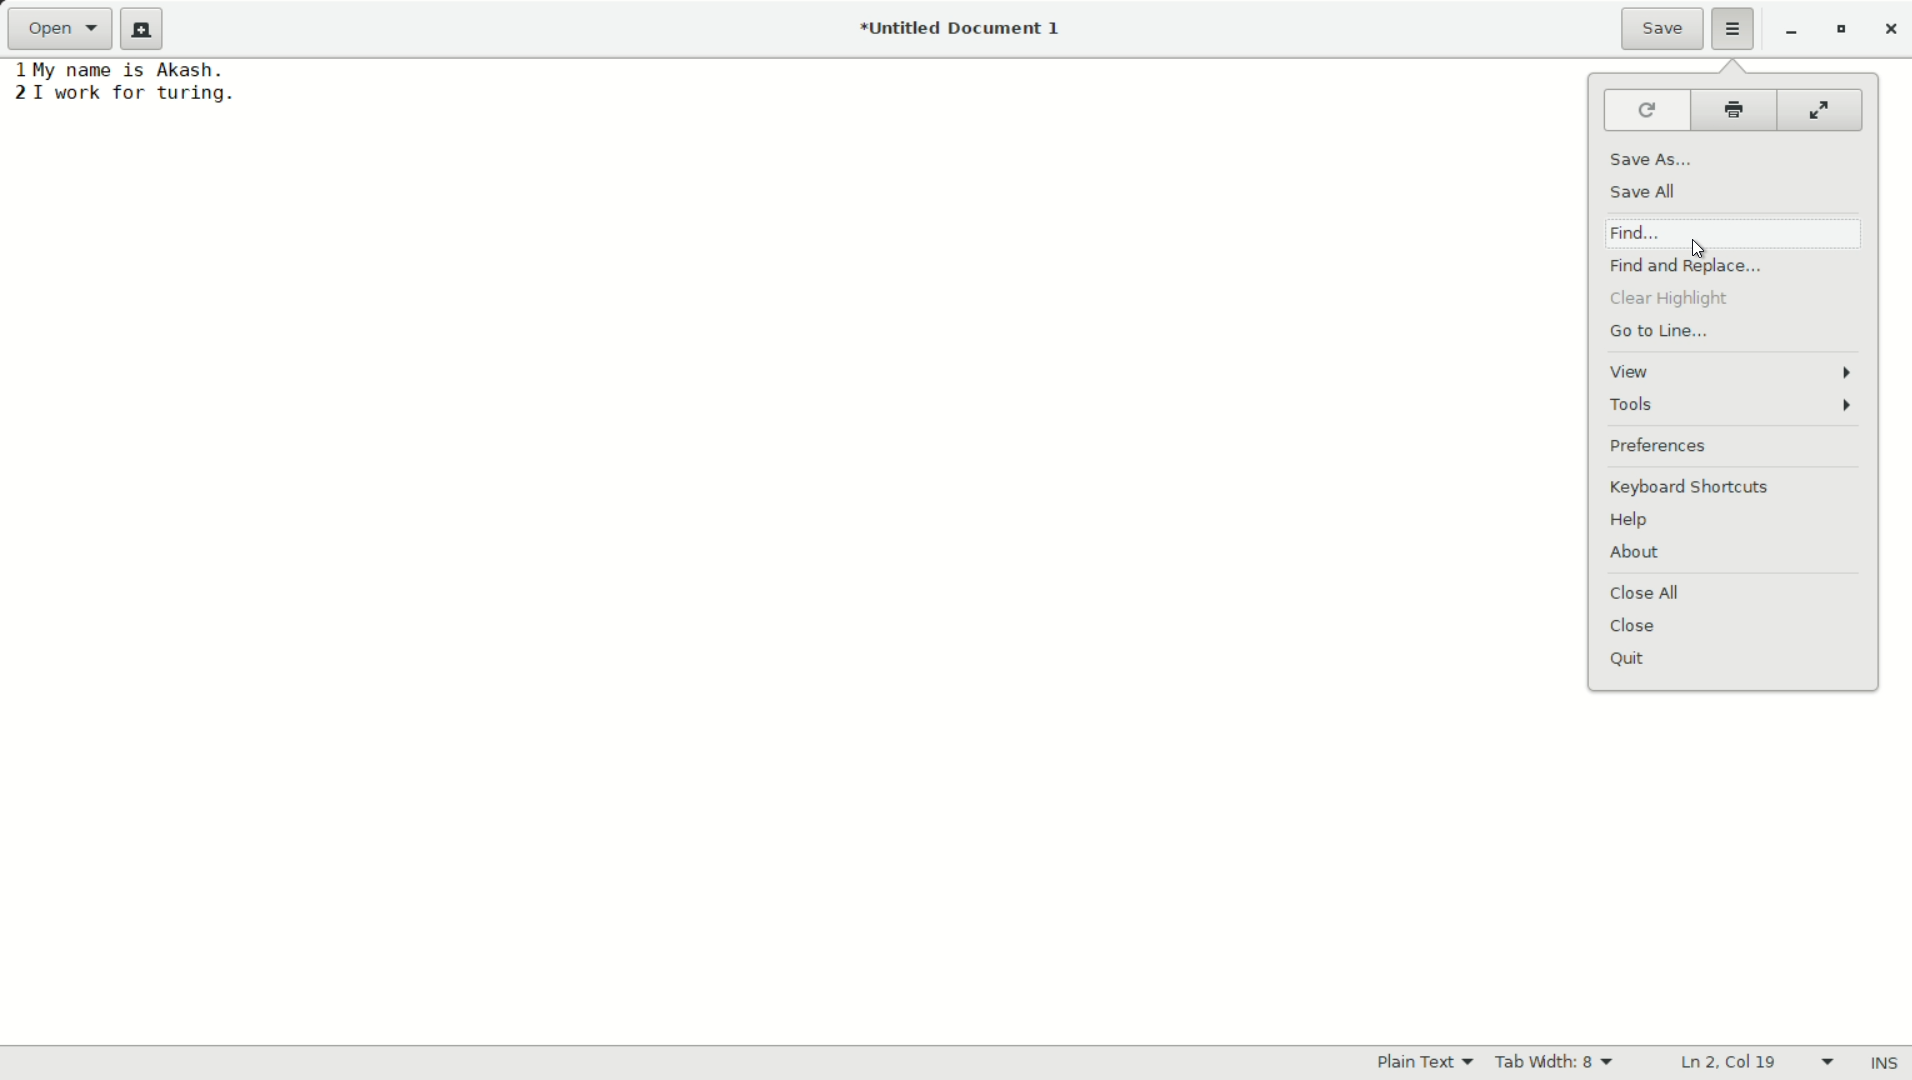 This screenshot has height=1080, width=1912. What do you see at coordinates (1653, 160) in the screenshot?
I see `save as` at bounding box center [1653, 160].